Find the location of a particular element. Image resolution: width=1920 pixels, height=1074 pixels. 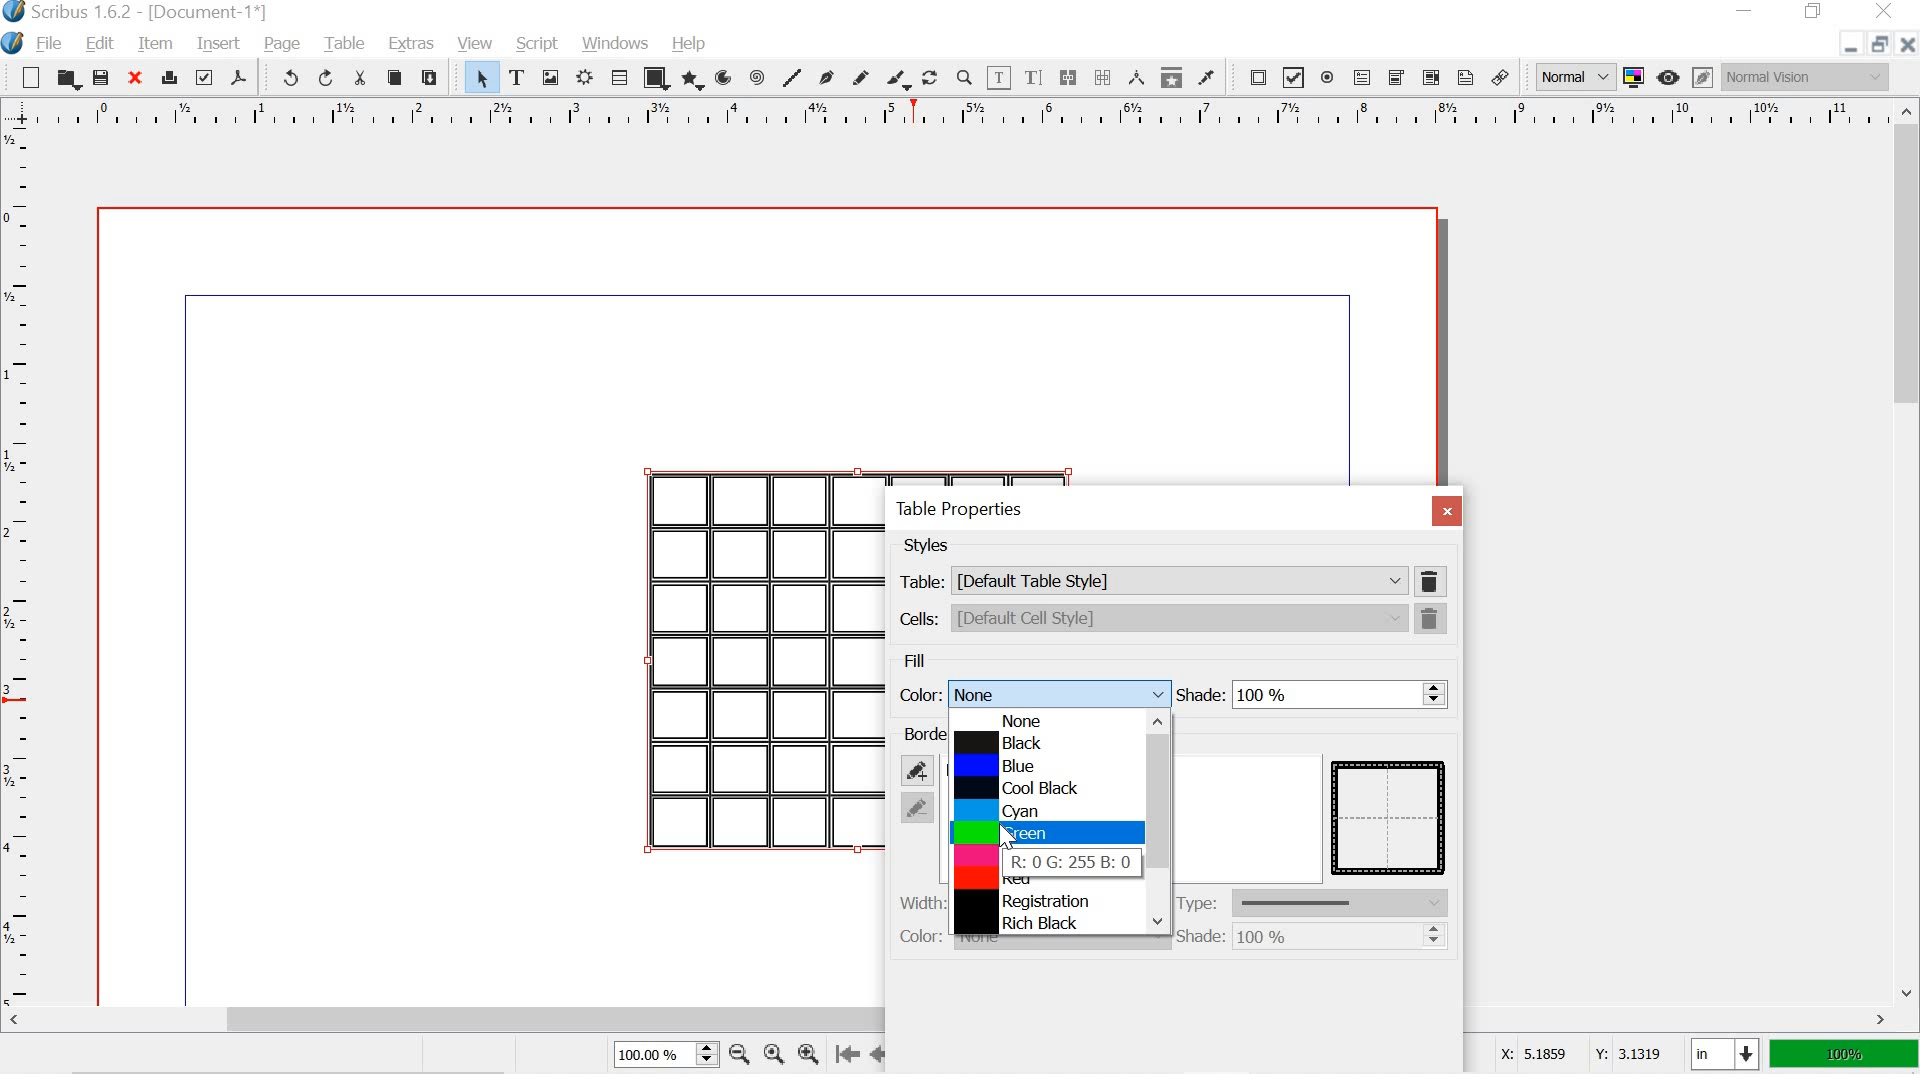

go to the first page is located at coordinates (850, 1055).